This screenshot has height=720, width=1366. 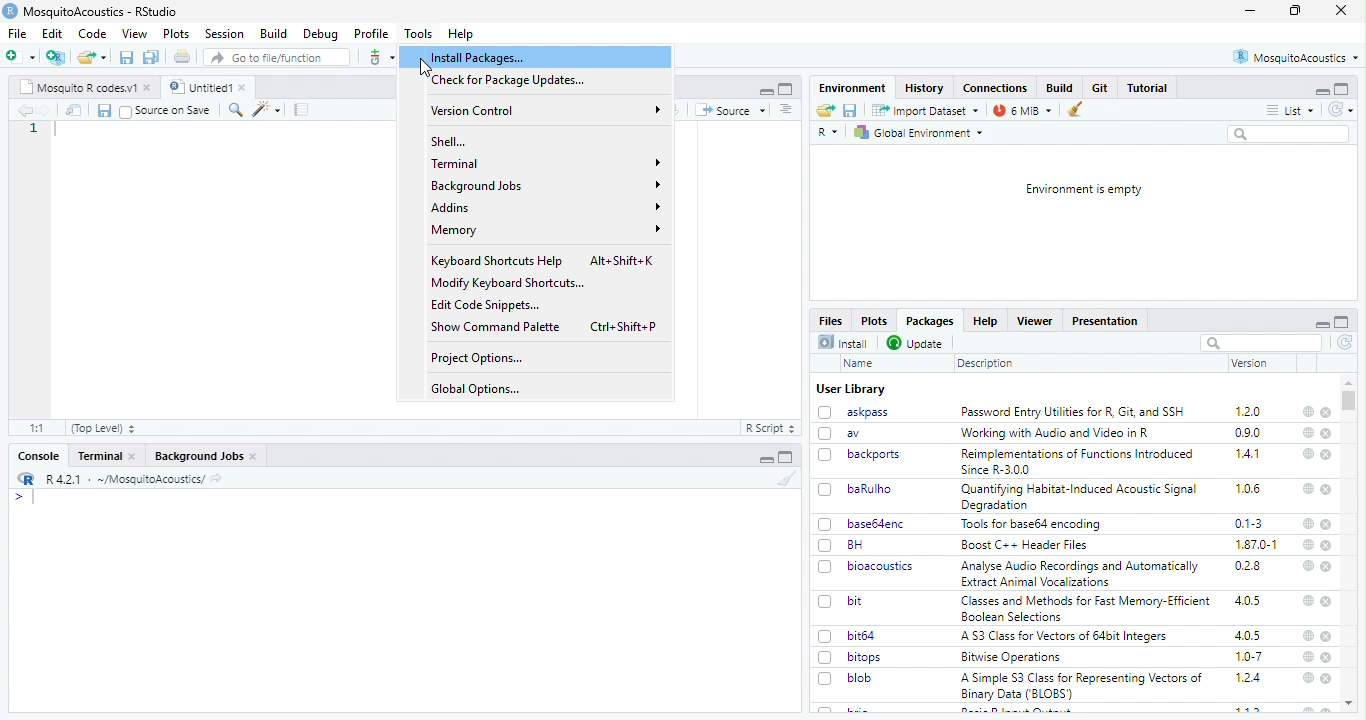 I want to click on Code, so click(x=94, y=33).